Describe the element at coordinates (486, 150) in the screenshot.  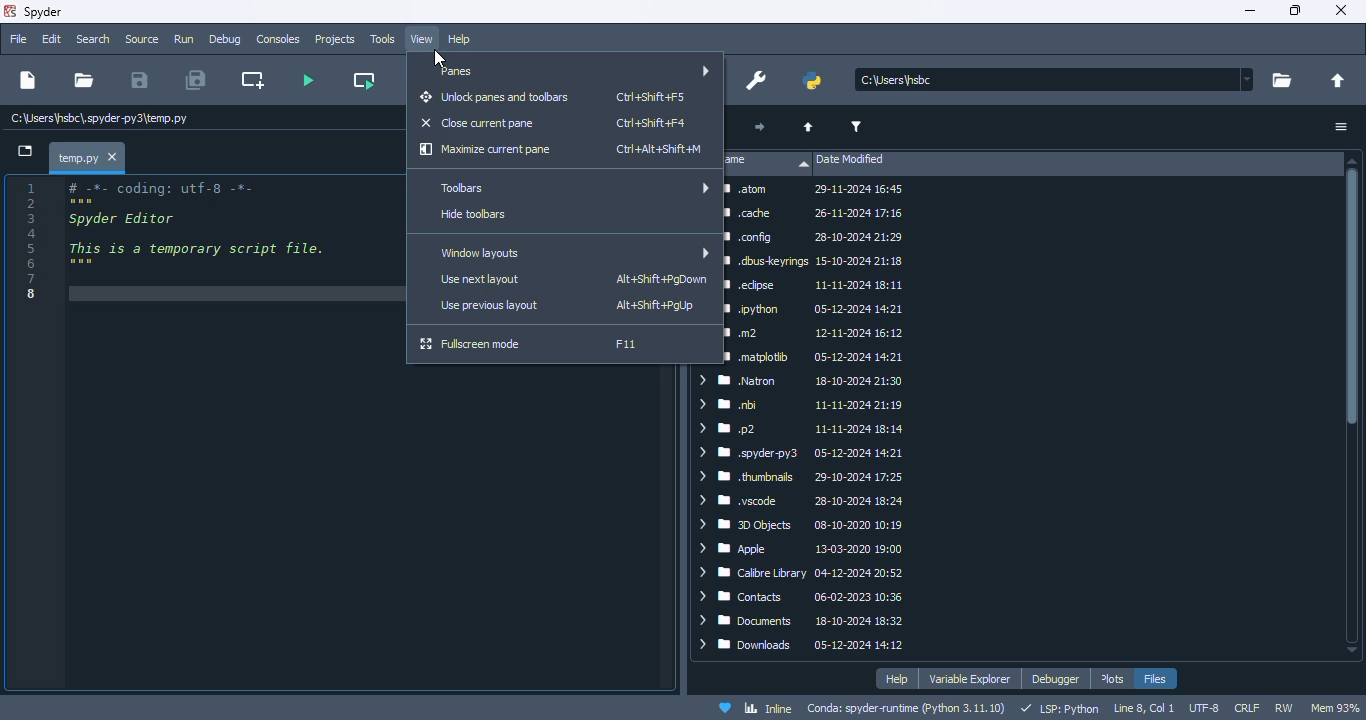
I see `maximize current pane` at that location.